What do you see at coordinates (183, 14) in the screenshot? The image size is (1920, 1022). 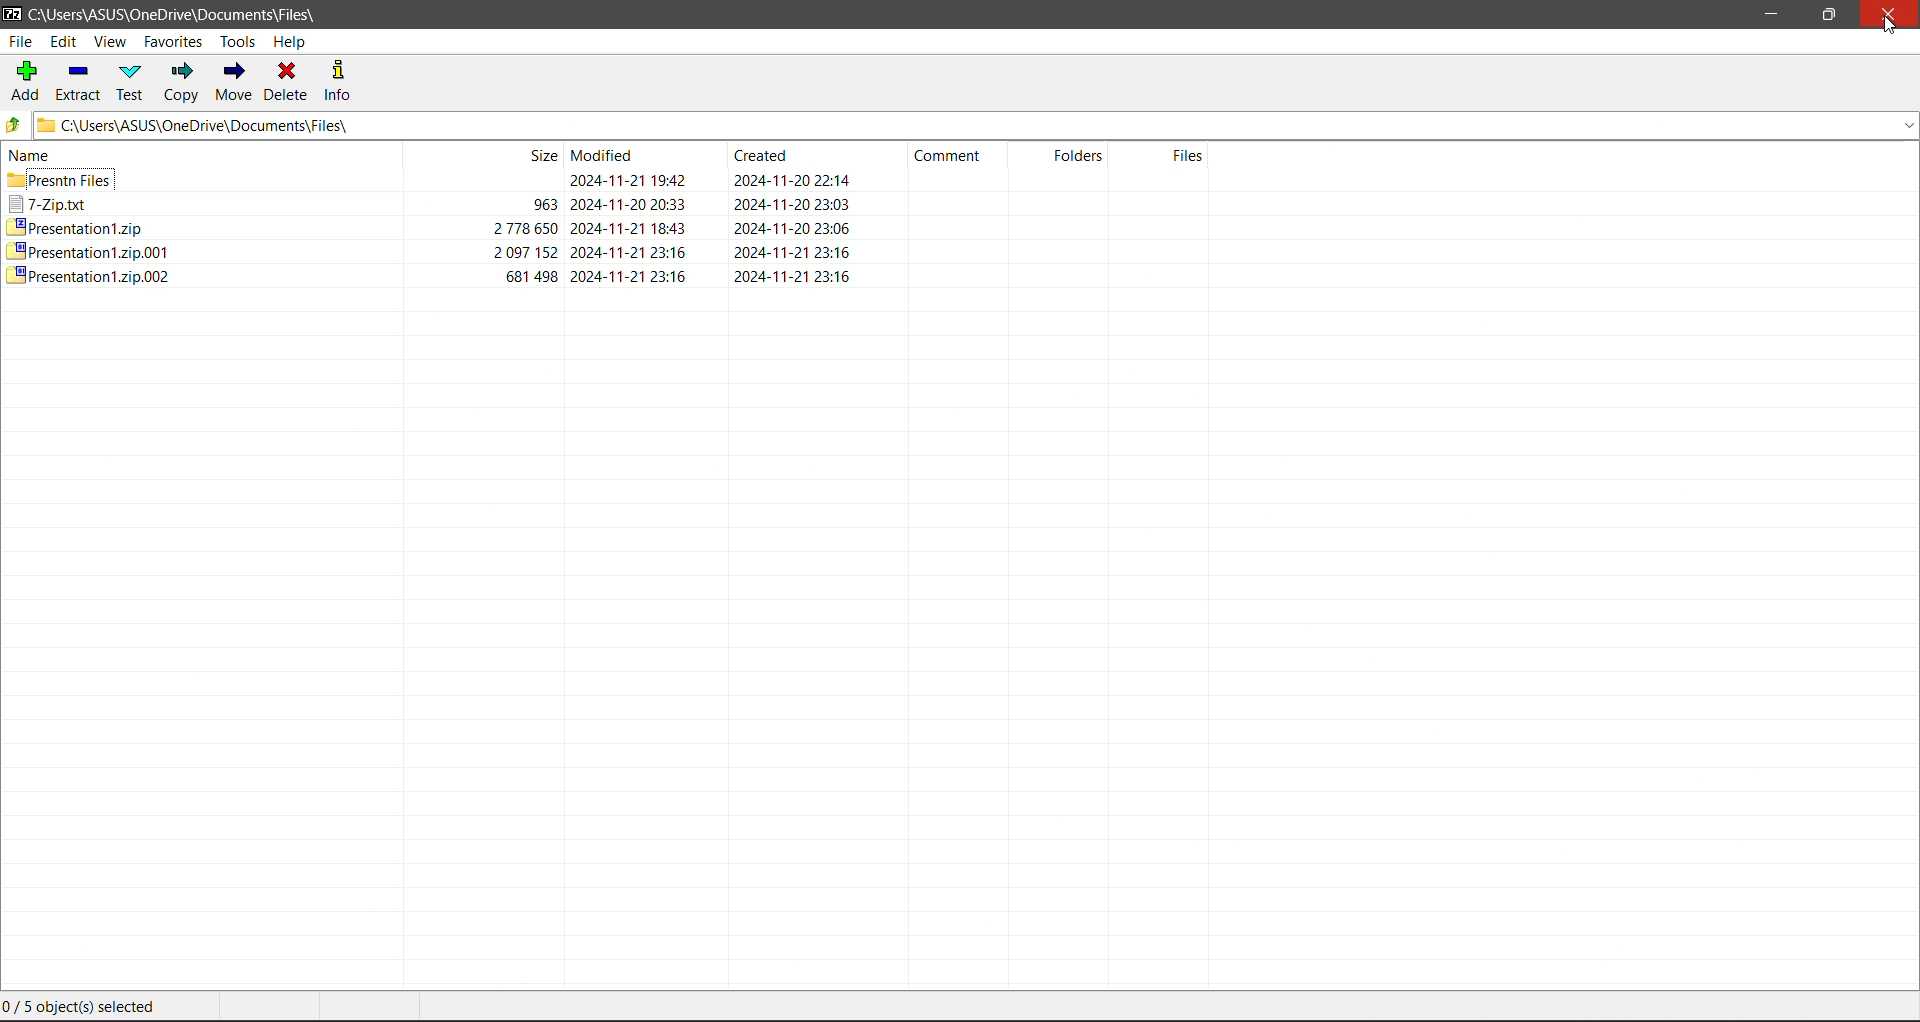 I see `c\Users\ASUS\OneDrive\Documents\Files\` at bounding box center [183, 14].